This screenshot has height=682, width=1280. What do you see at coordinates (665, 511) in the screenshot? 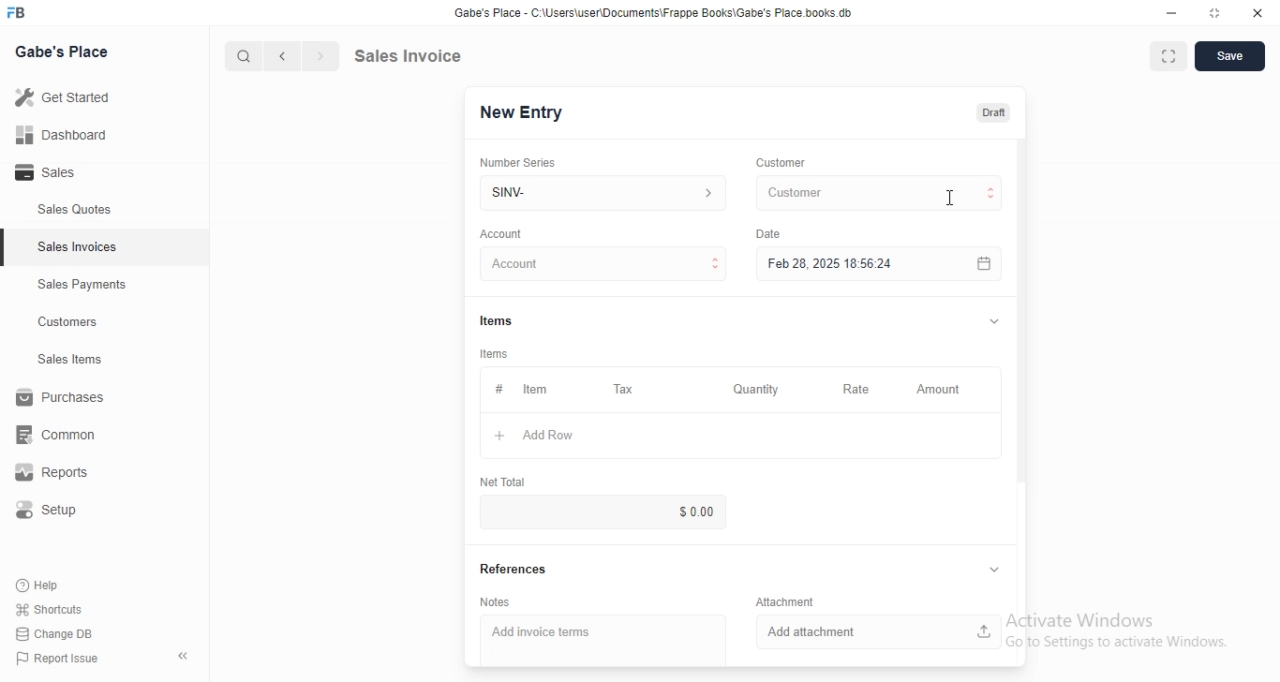
I see `$0.00` at bounding box center [665, 511].